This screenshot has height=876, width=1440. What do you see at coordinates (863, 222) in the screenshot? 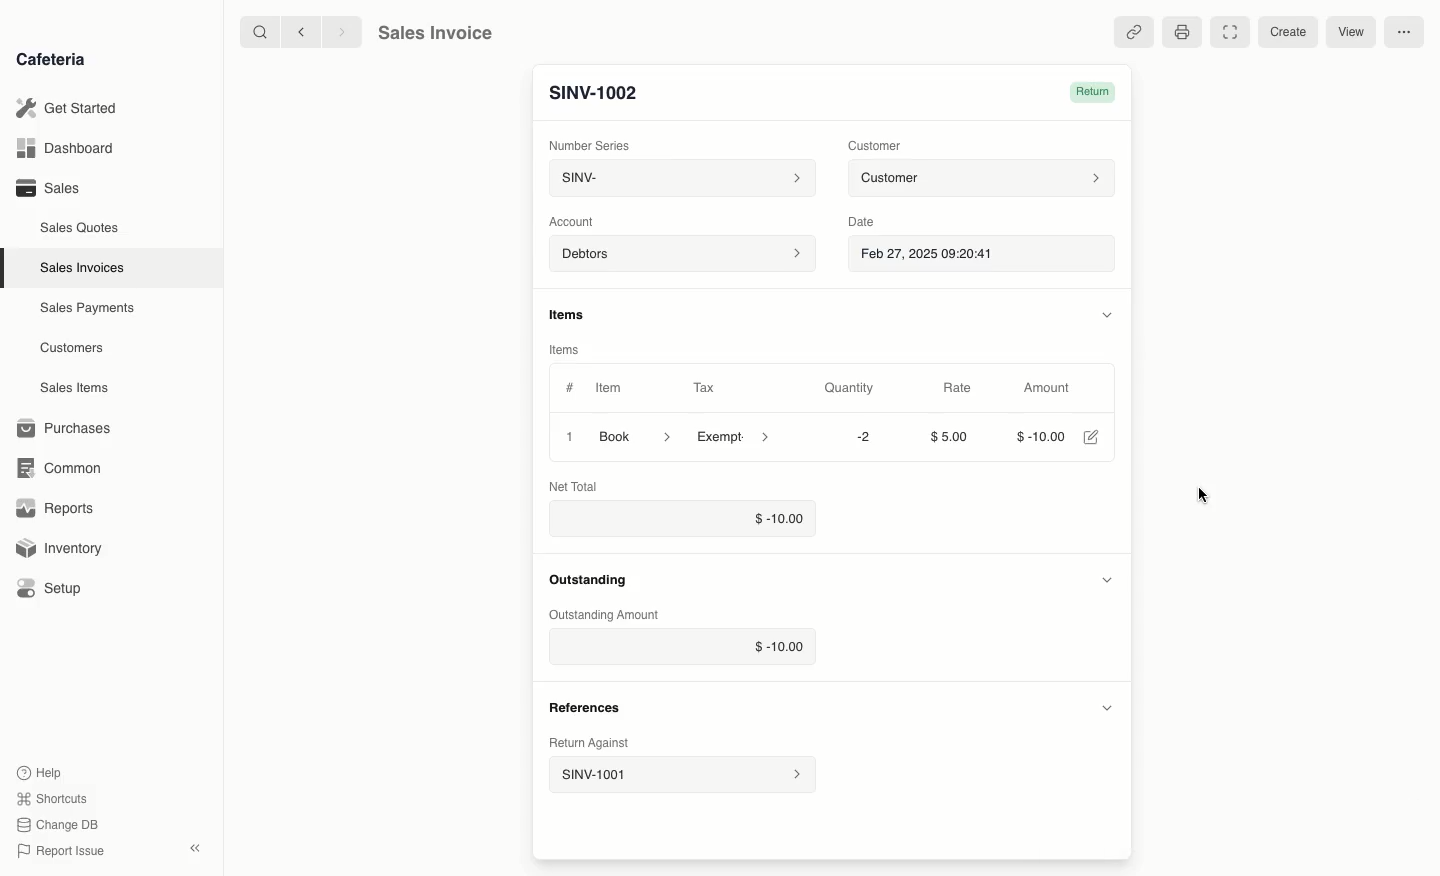
I see `Date` at bounding box center [863, 222].